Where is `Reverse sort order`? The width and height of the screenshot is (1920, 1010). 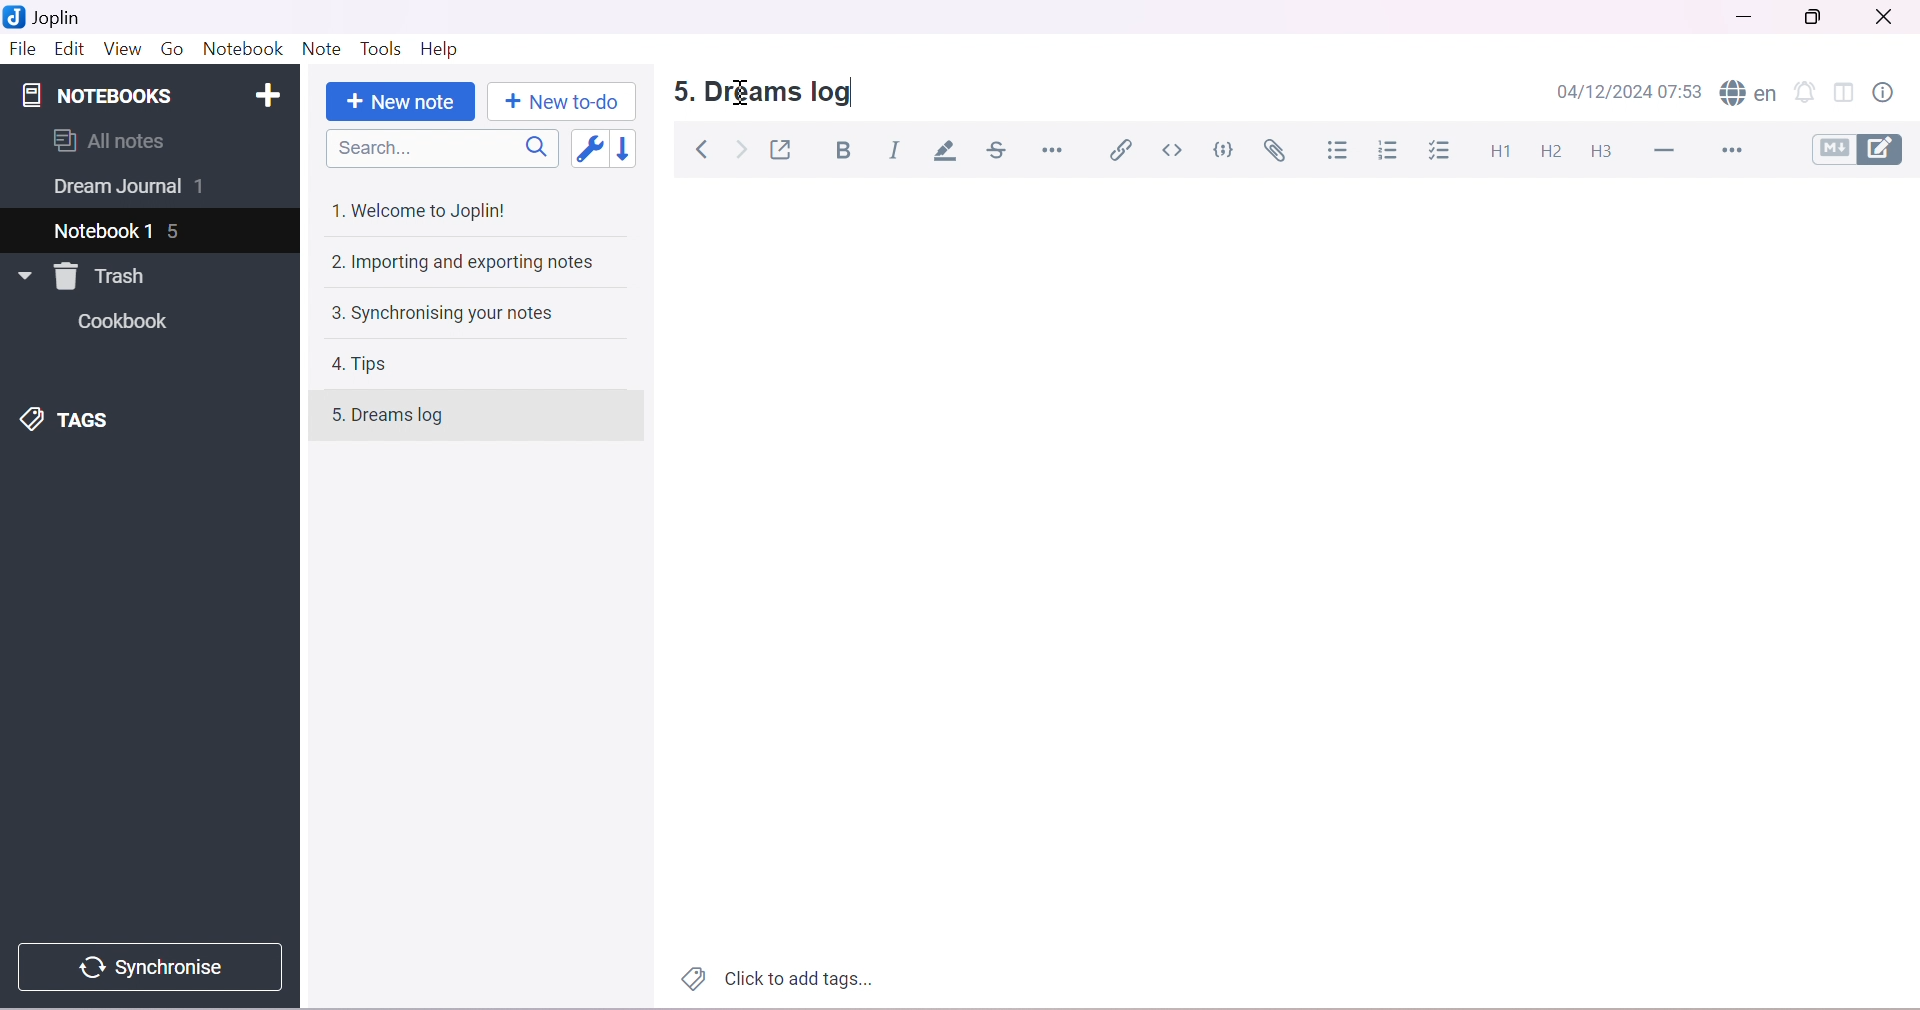 Reverse sort order is located at coordinates (634, 149).